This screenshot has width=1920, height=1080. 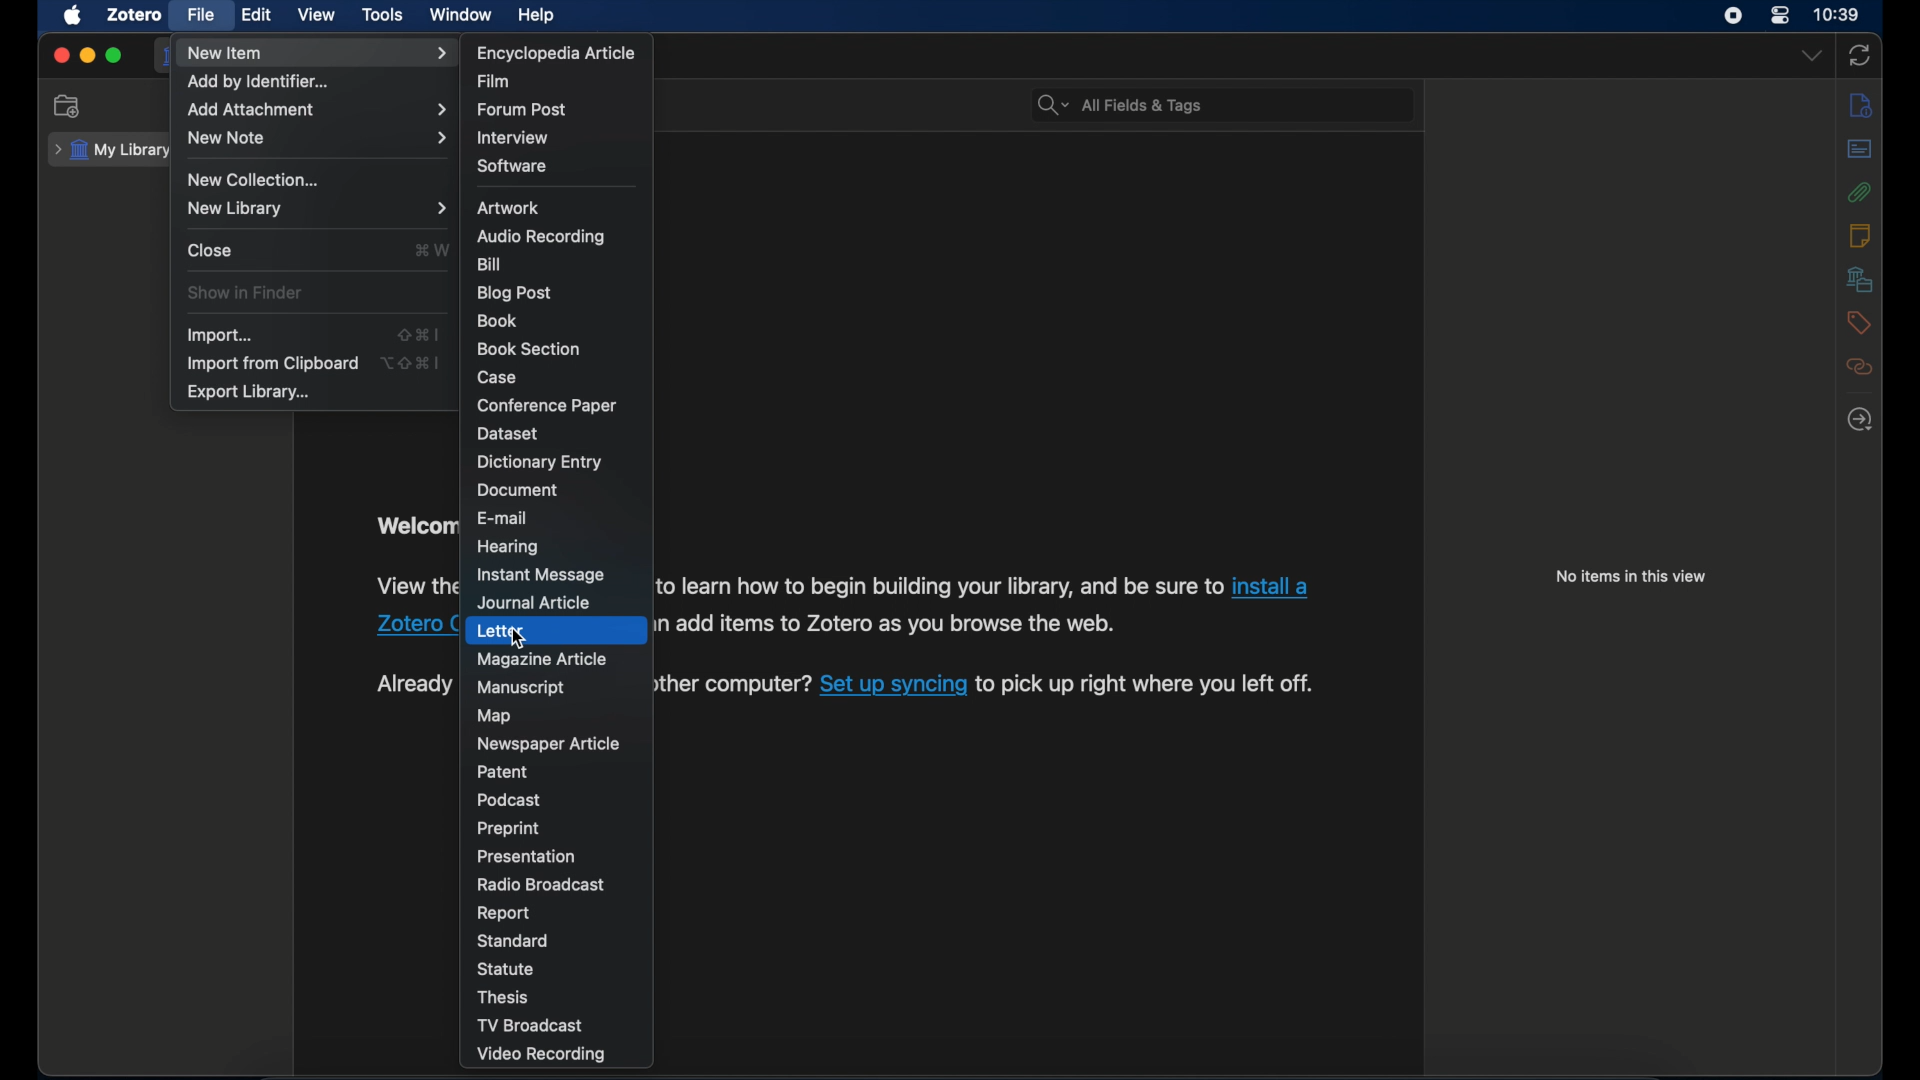 What do you see at coordinates (251, 392) in the screenshot?
I see `export library` at bounding box center [251, 392].